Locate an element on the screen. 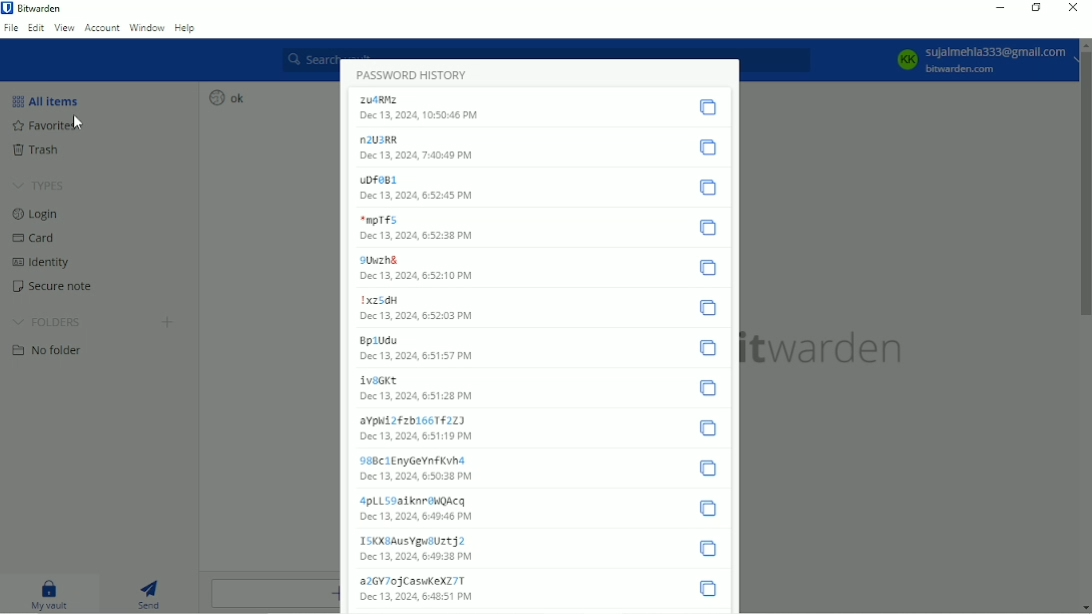 The height and width of the screenshot is (614, 1092). Close is located at coordinates (1072, 8).